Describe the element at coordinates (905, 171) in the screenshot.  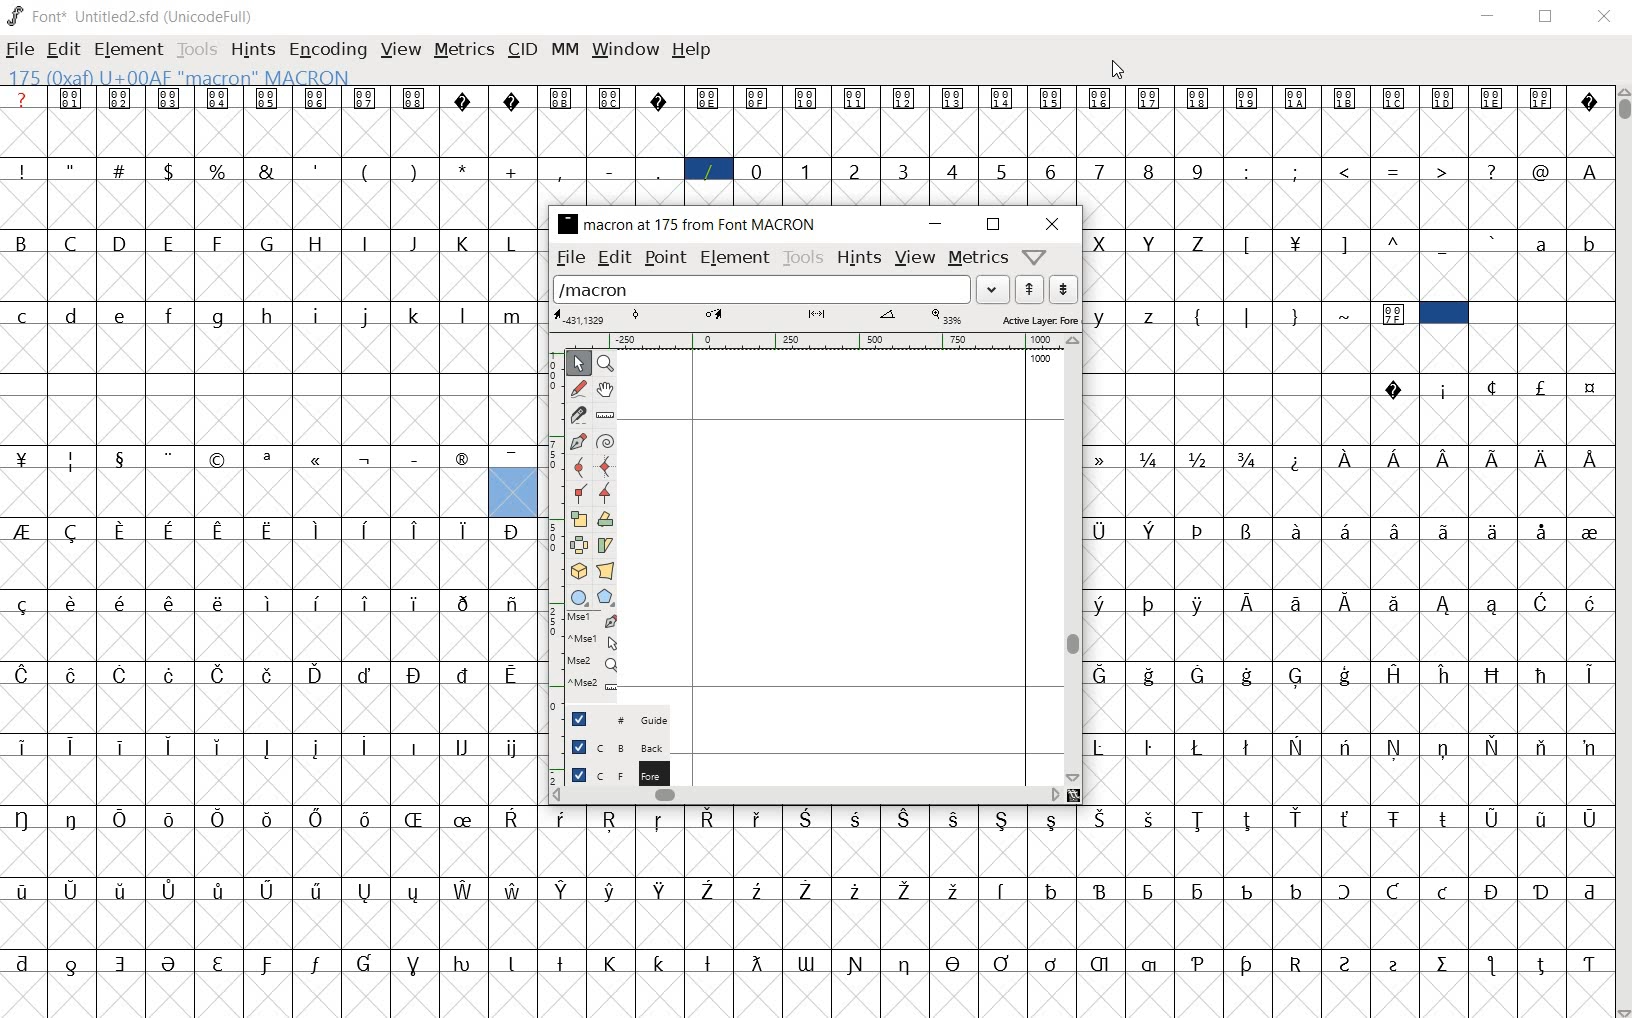
I see `3` at that location.